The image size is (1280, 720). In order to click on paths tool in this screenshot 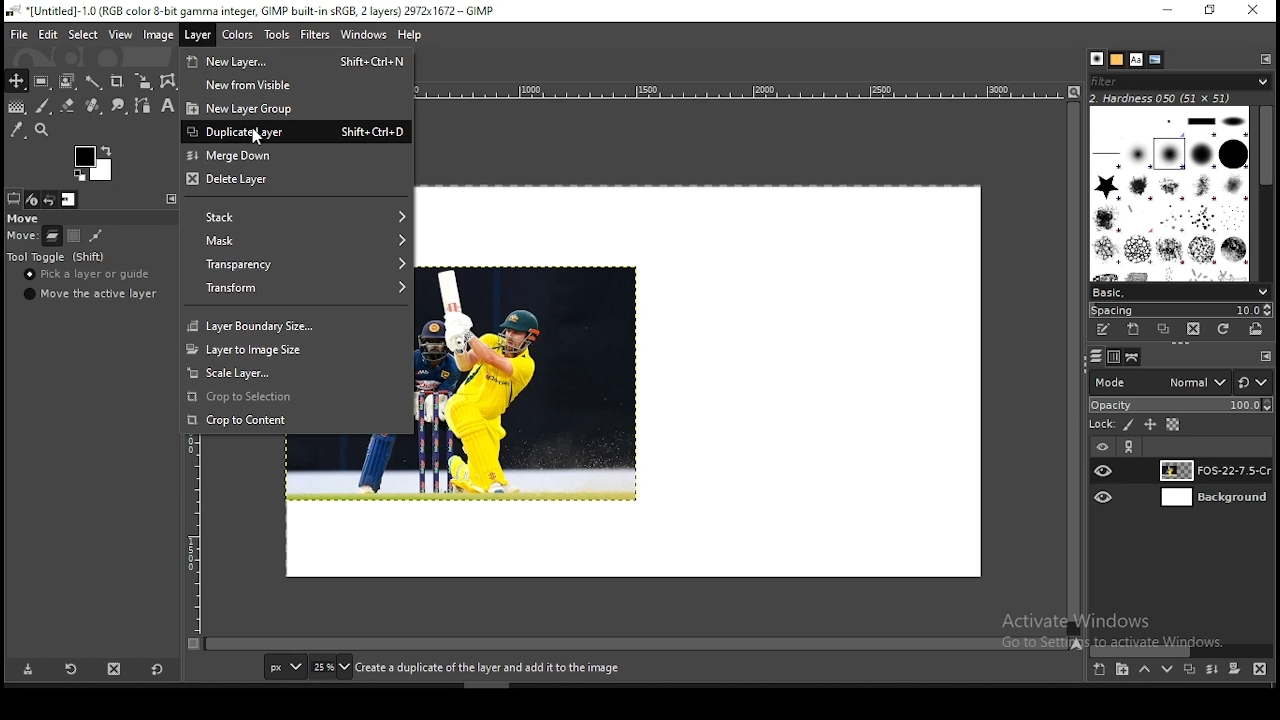, I will do `click(140, 107)`.